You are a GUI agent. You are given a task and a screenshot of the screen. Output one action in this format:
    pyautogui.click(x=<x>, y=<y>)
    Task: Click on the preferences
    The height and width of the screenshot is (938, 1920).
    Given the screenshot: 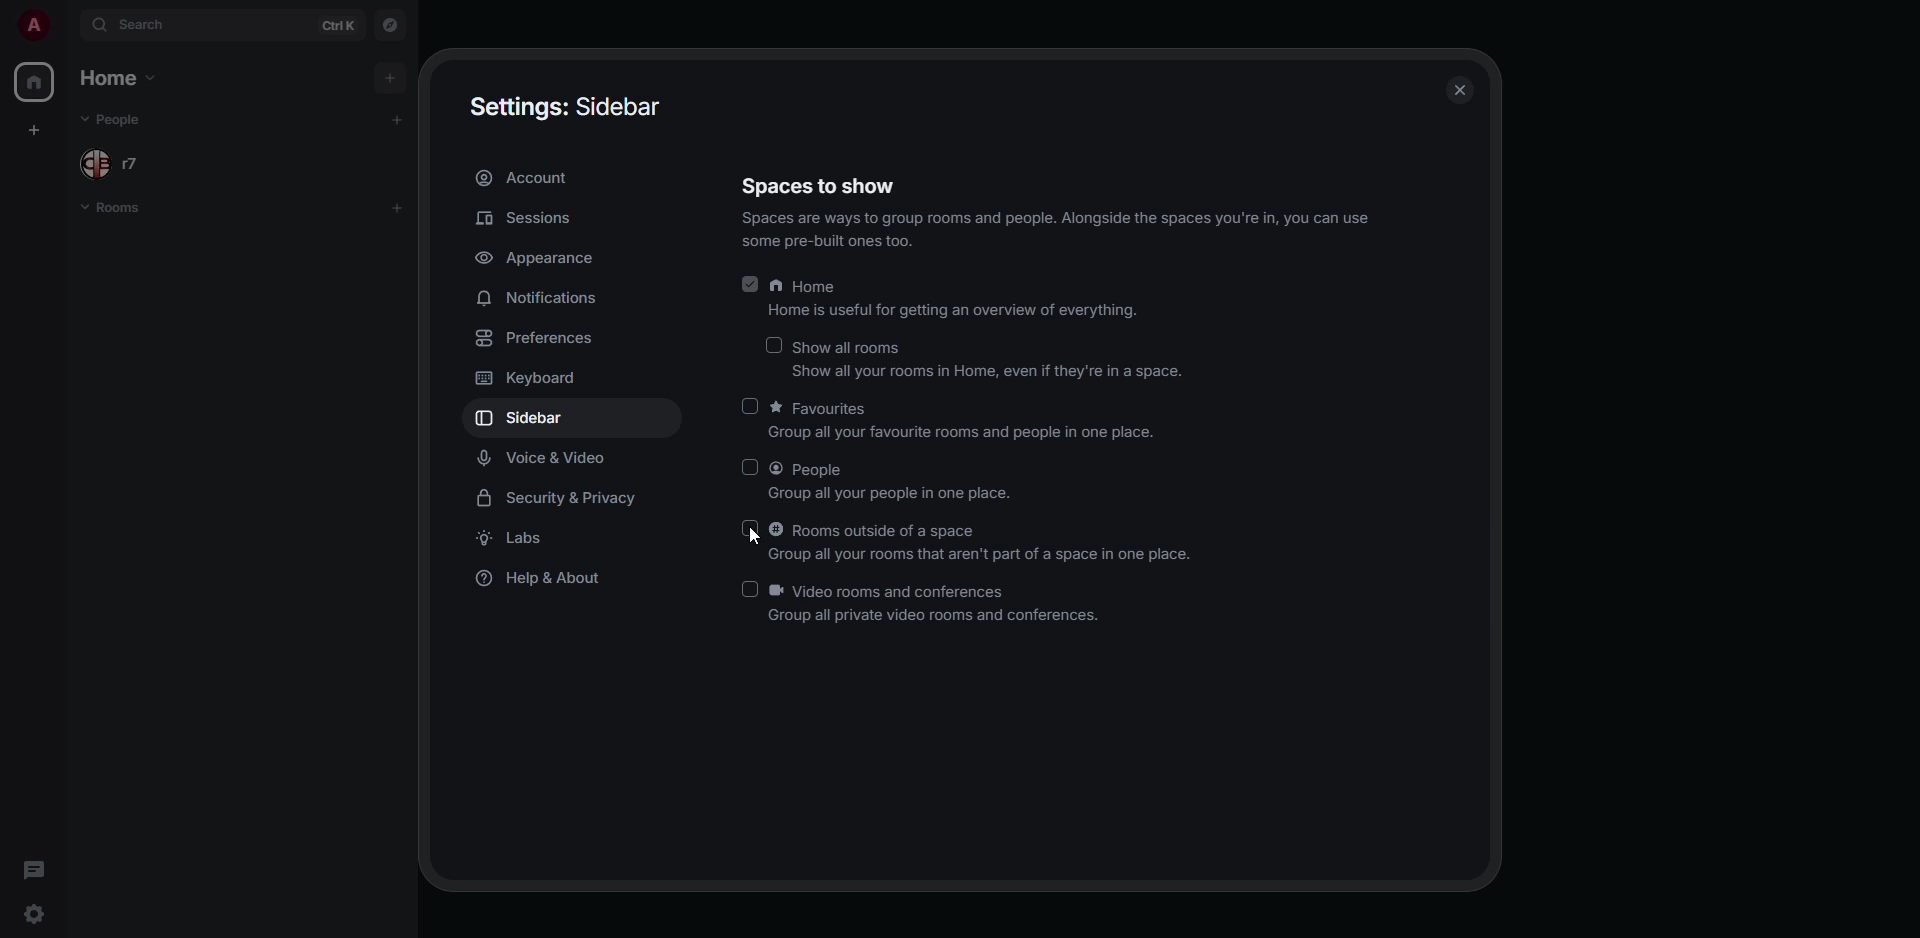 What is the action you would take?
    pyautogui.click(x=537, y=337)
    